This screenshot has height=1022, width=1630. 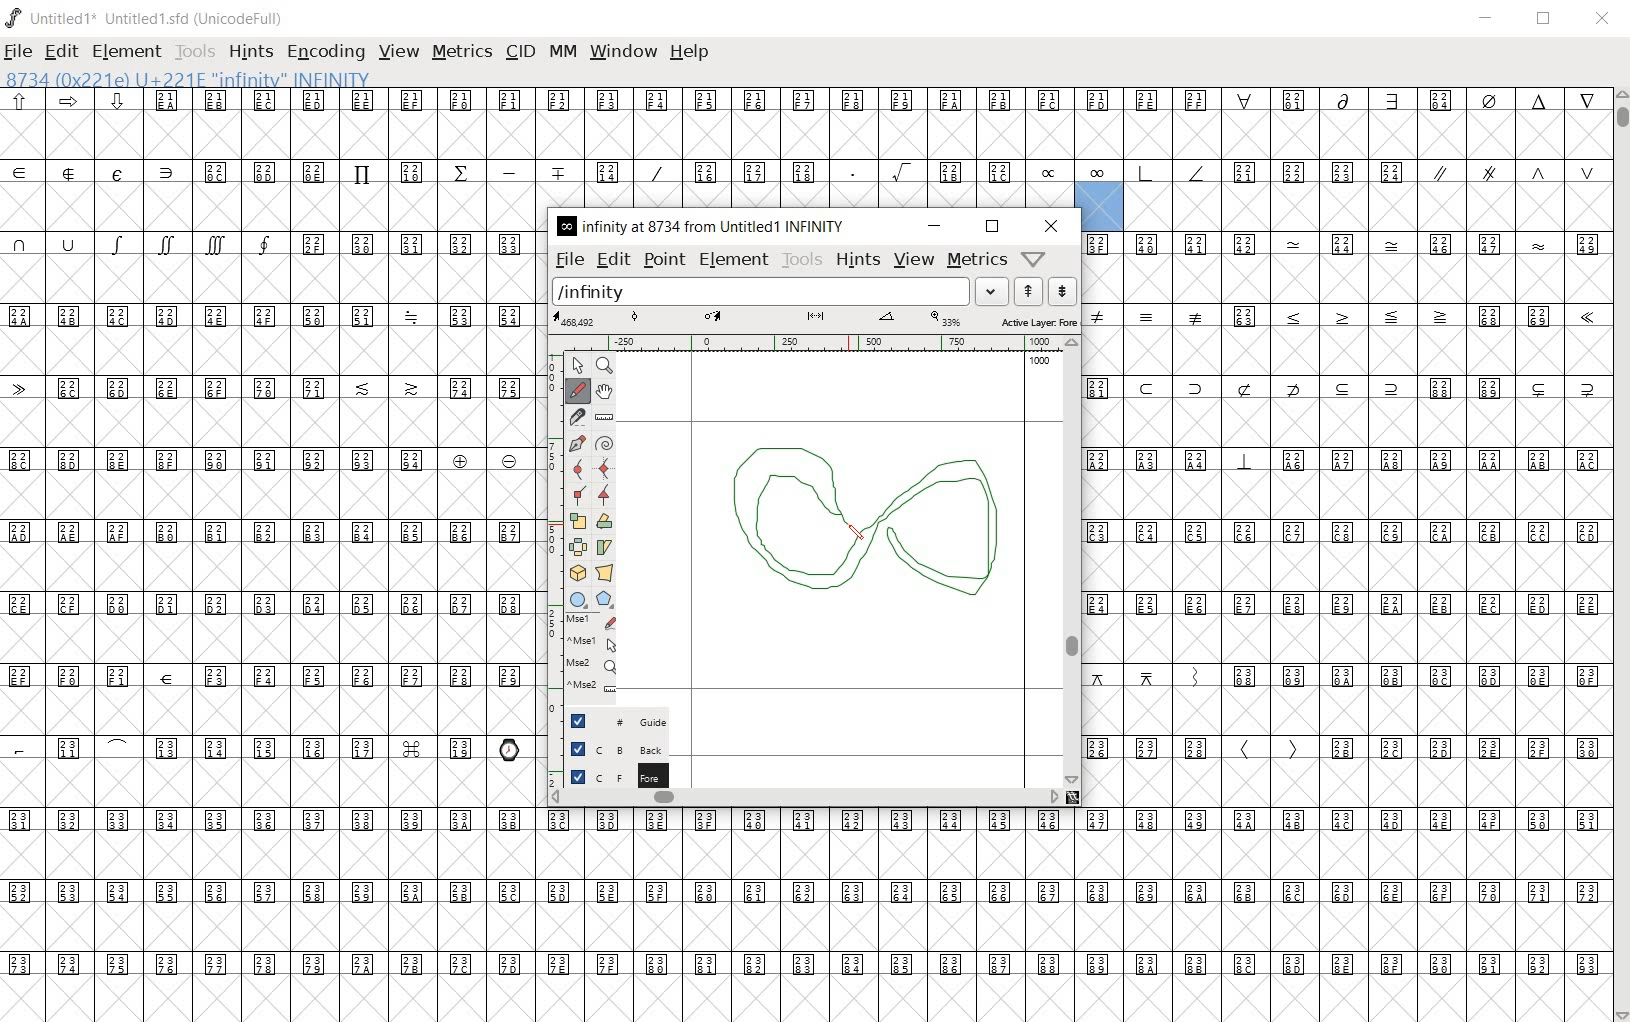 What do you see at coordinates (604, 495) in the screenshot?
I see `Add a corner point` at bounding box center [604, 495].